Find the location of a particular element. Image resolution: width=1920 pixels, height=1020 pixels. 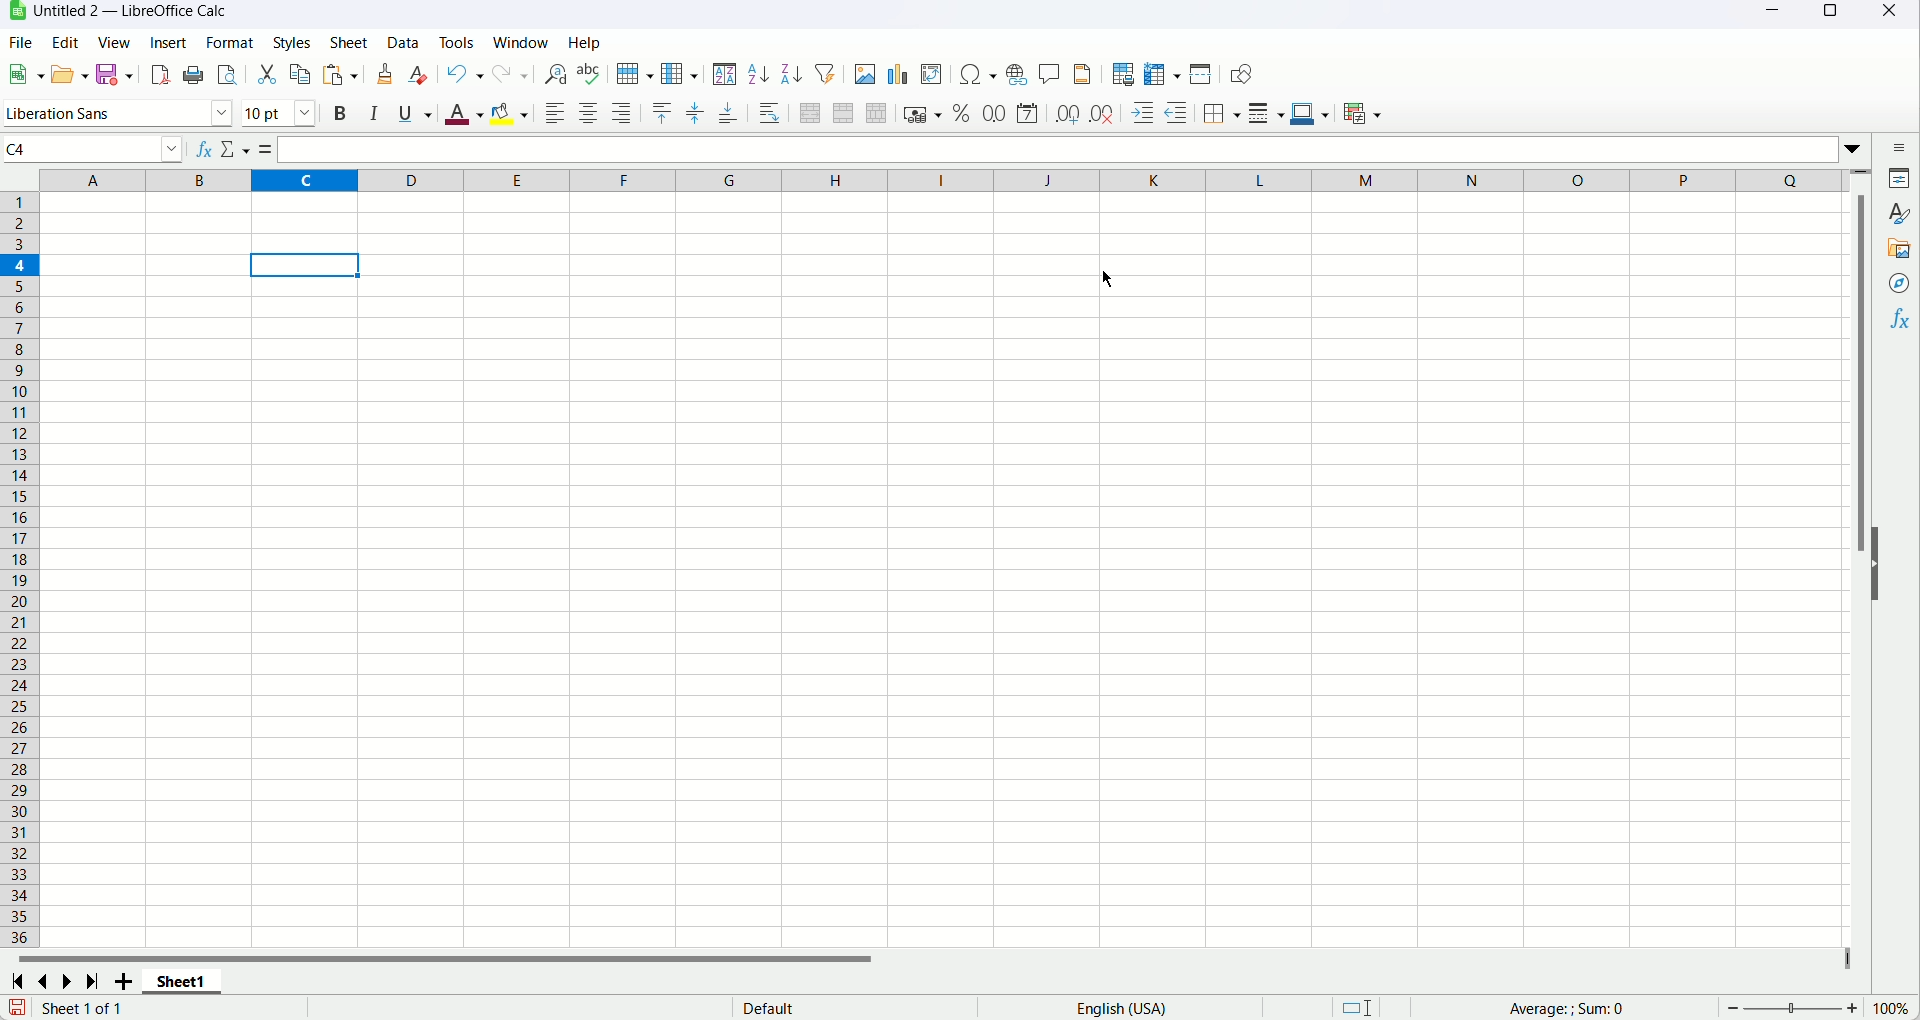

Redo is located at coordinates (510, 74).